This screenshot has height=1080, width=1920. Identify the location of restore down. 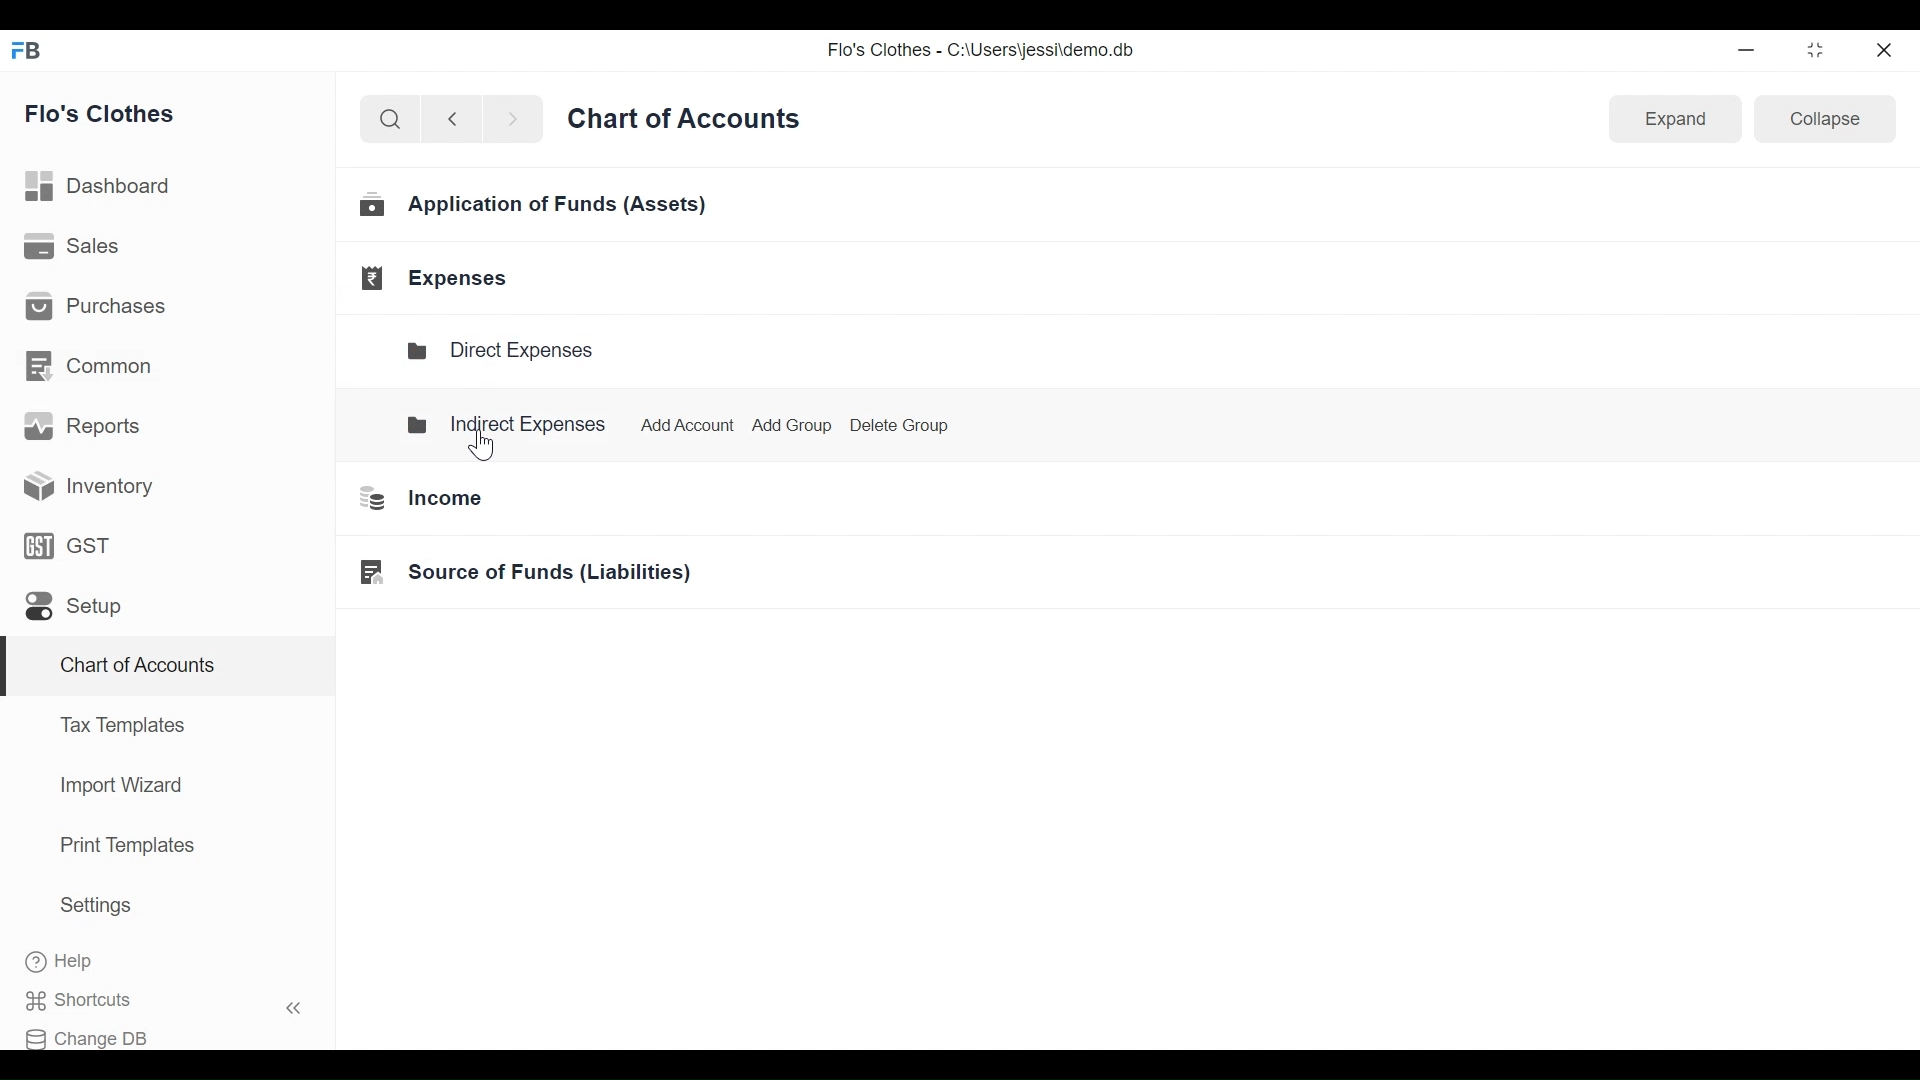
(1813, 51).